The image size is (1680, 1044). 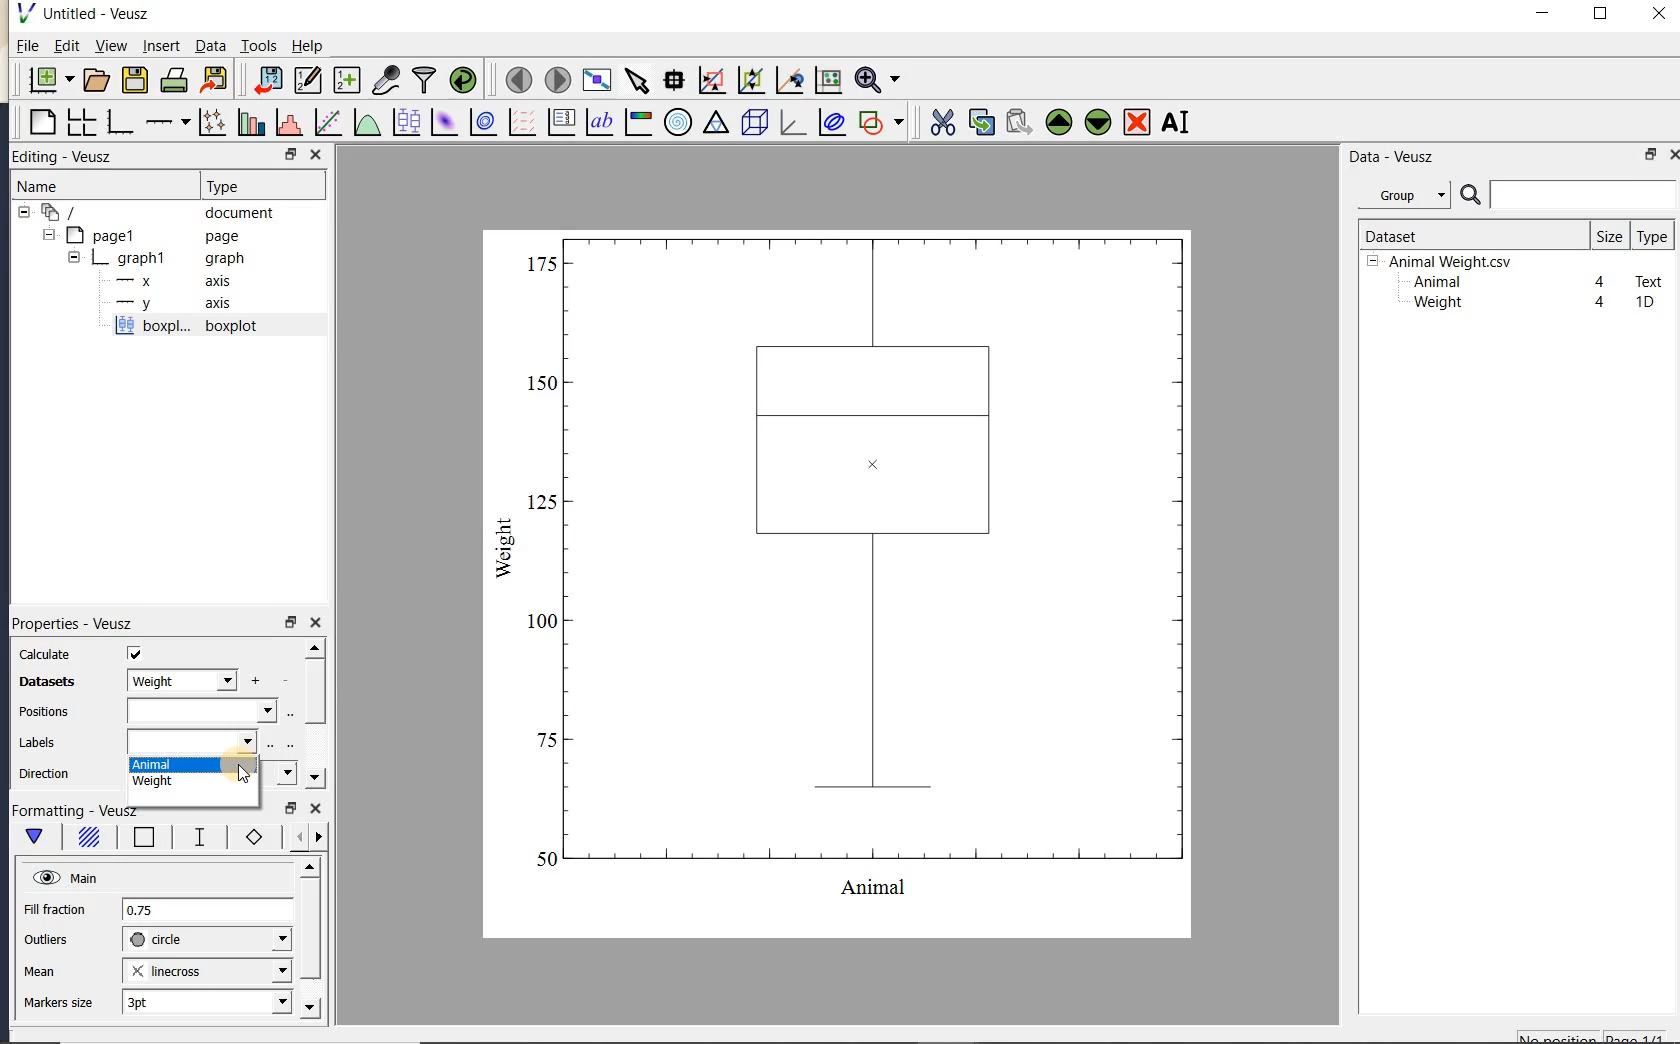 What do you see at coordinates (1135, 124) in the screenshot?
I see `remove the selected widget` at bounding box center [1135, 124].